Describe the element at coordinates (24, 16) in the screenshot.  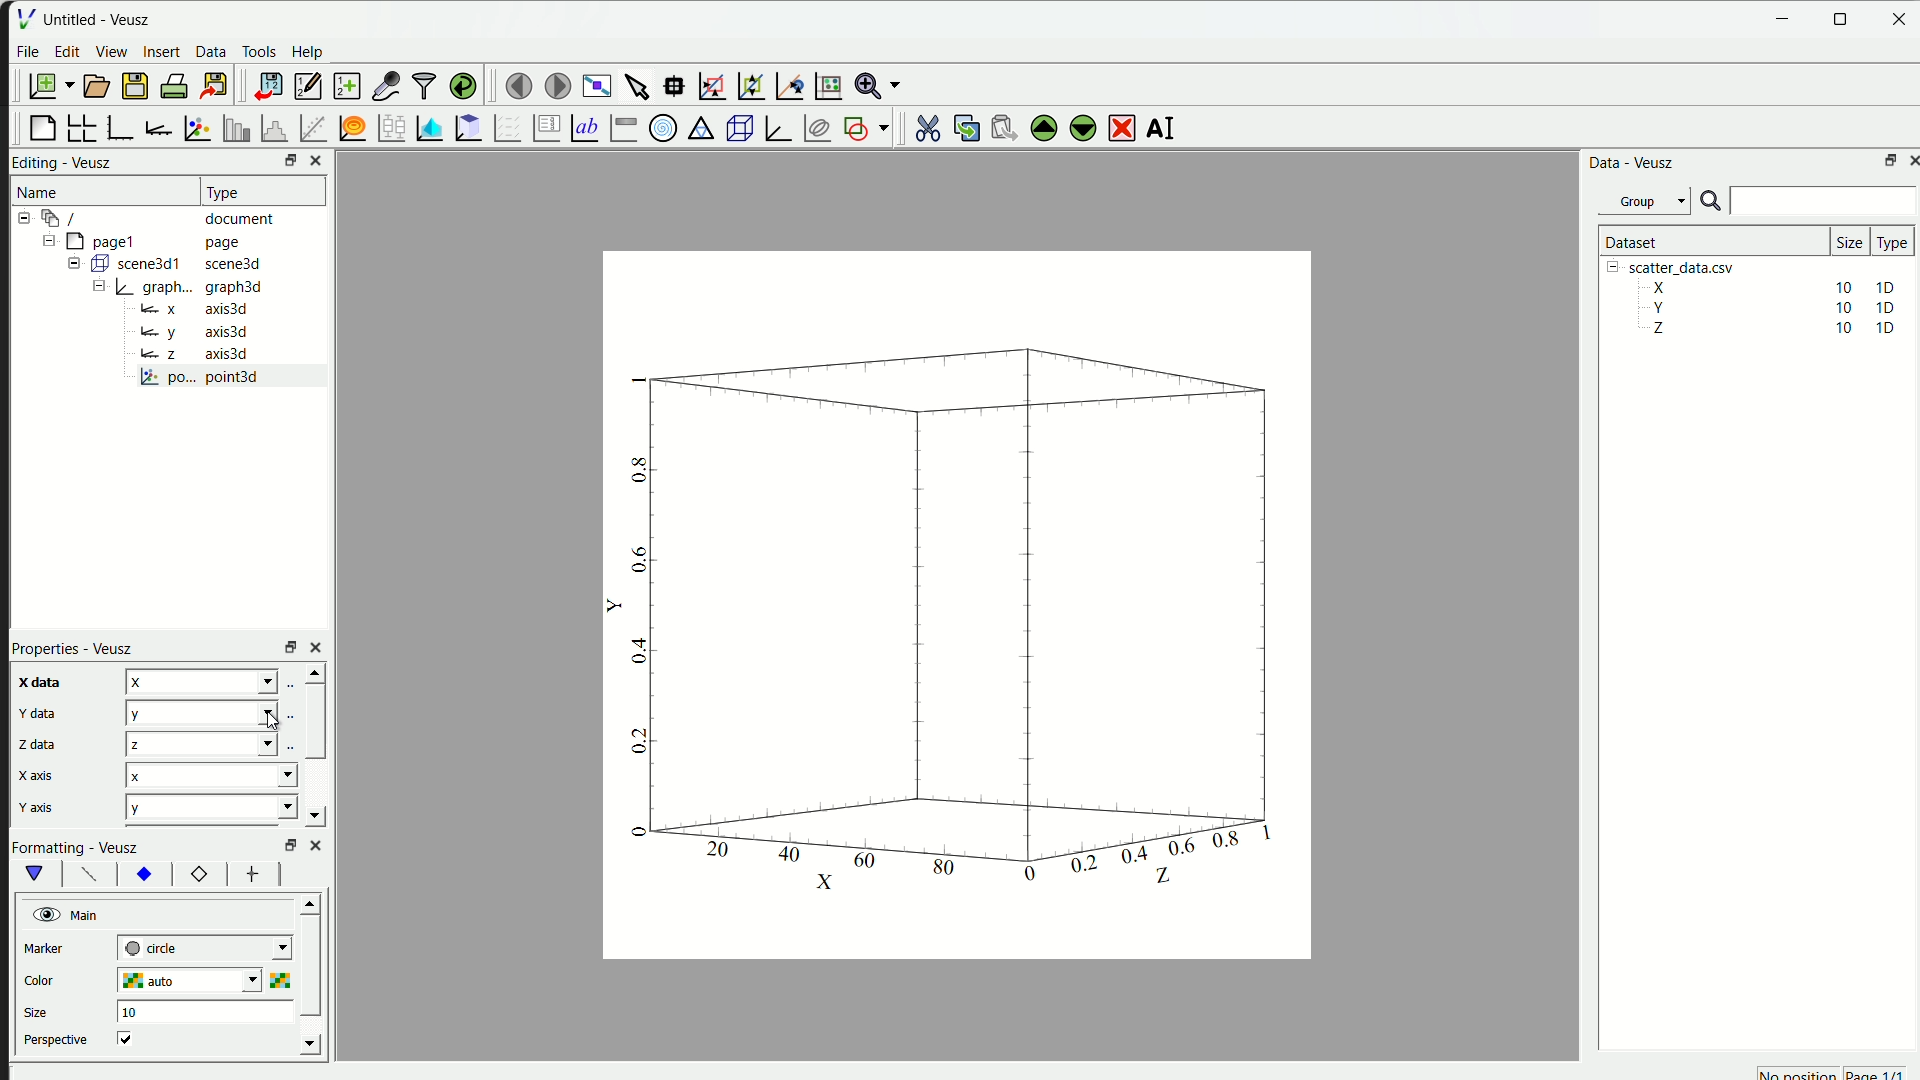
I see `| File` at that location.